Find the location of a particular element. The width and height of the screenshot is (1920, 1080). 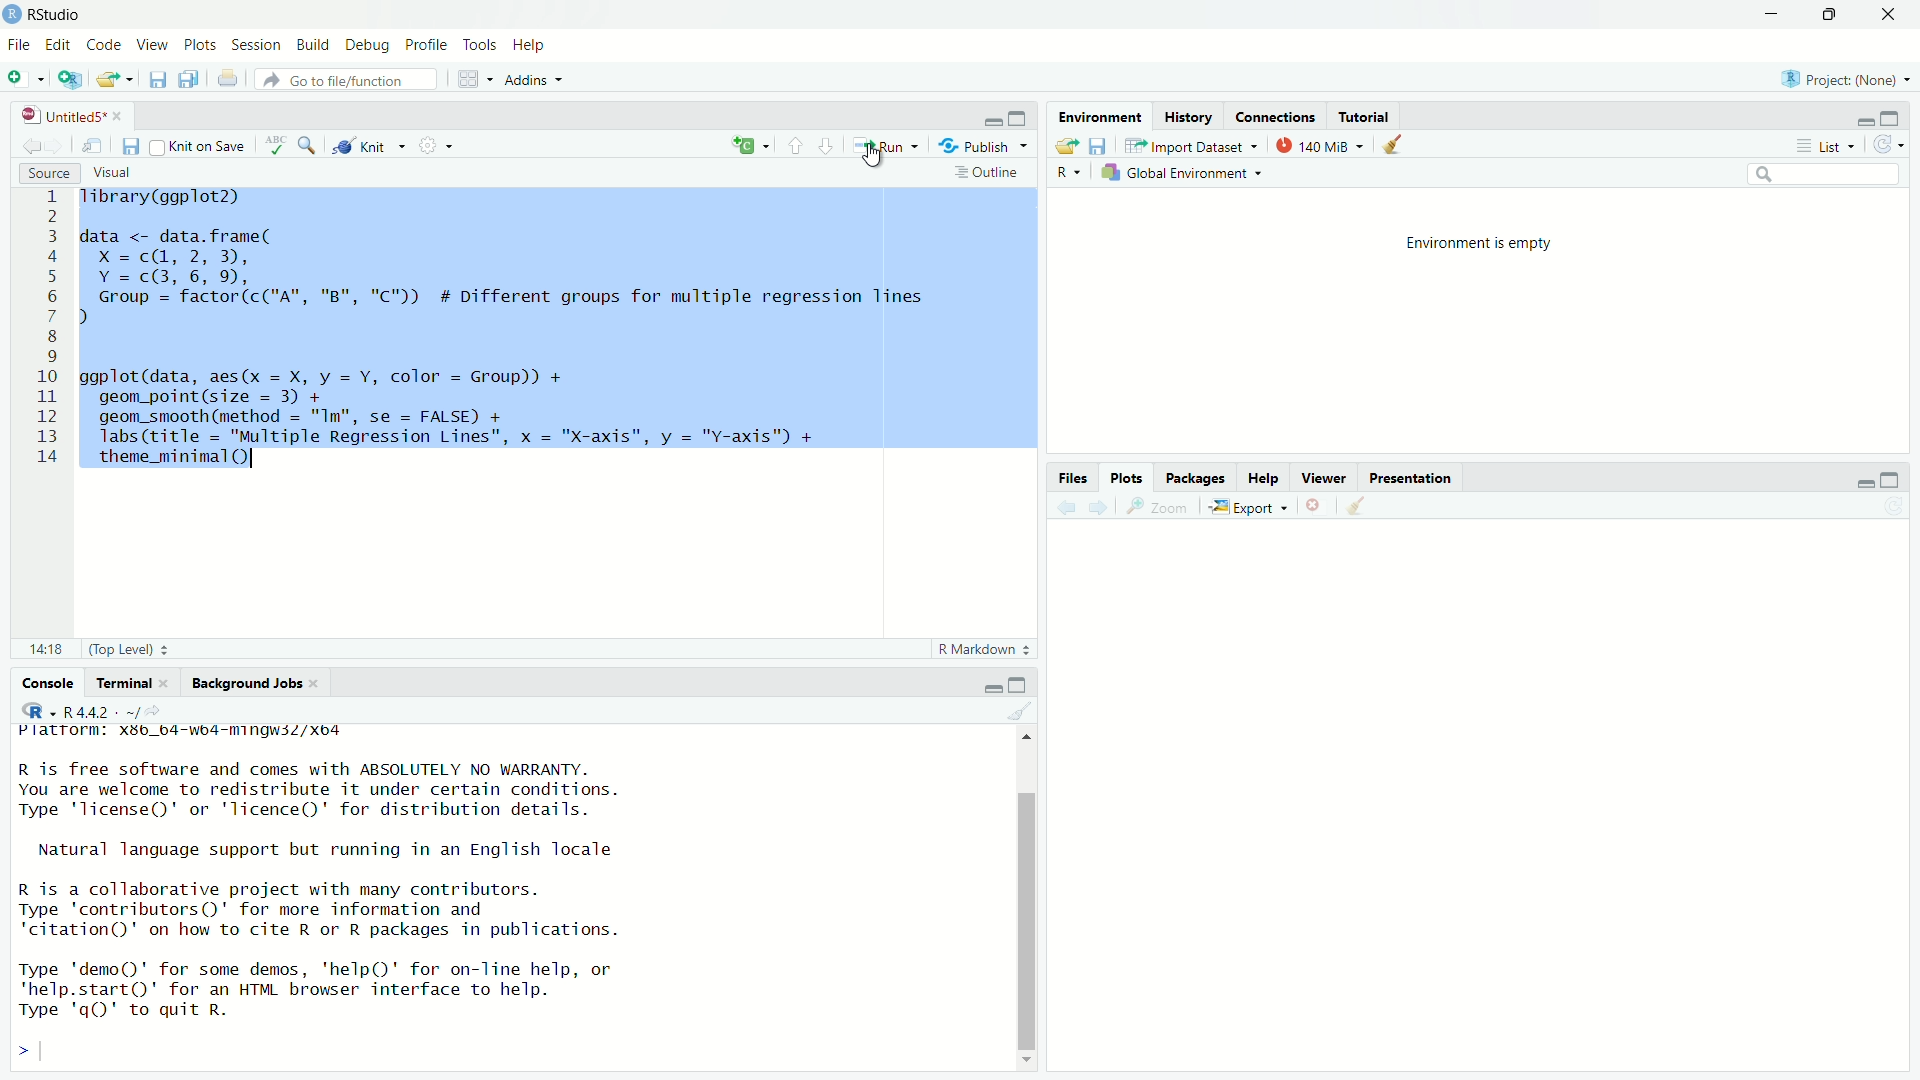

RStudio is located at coordinates (47, 14).